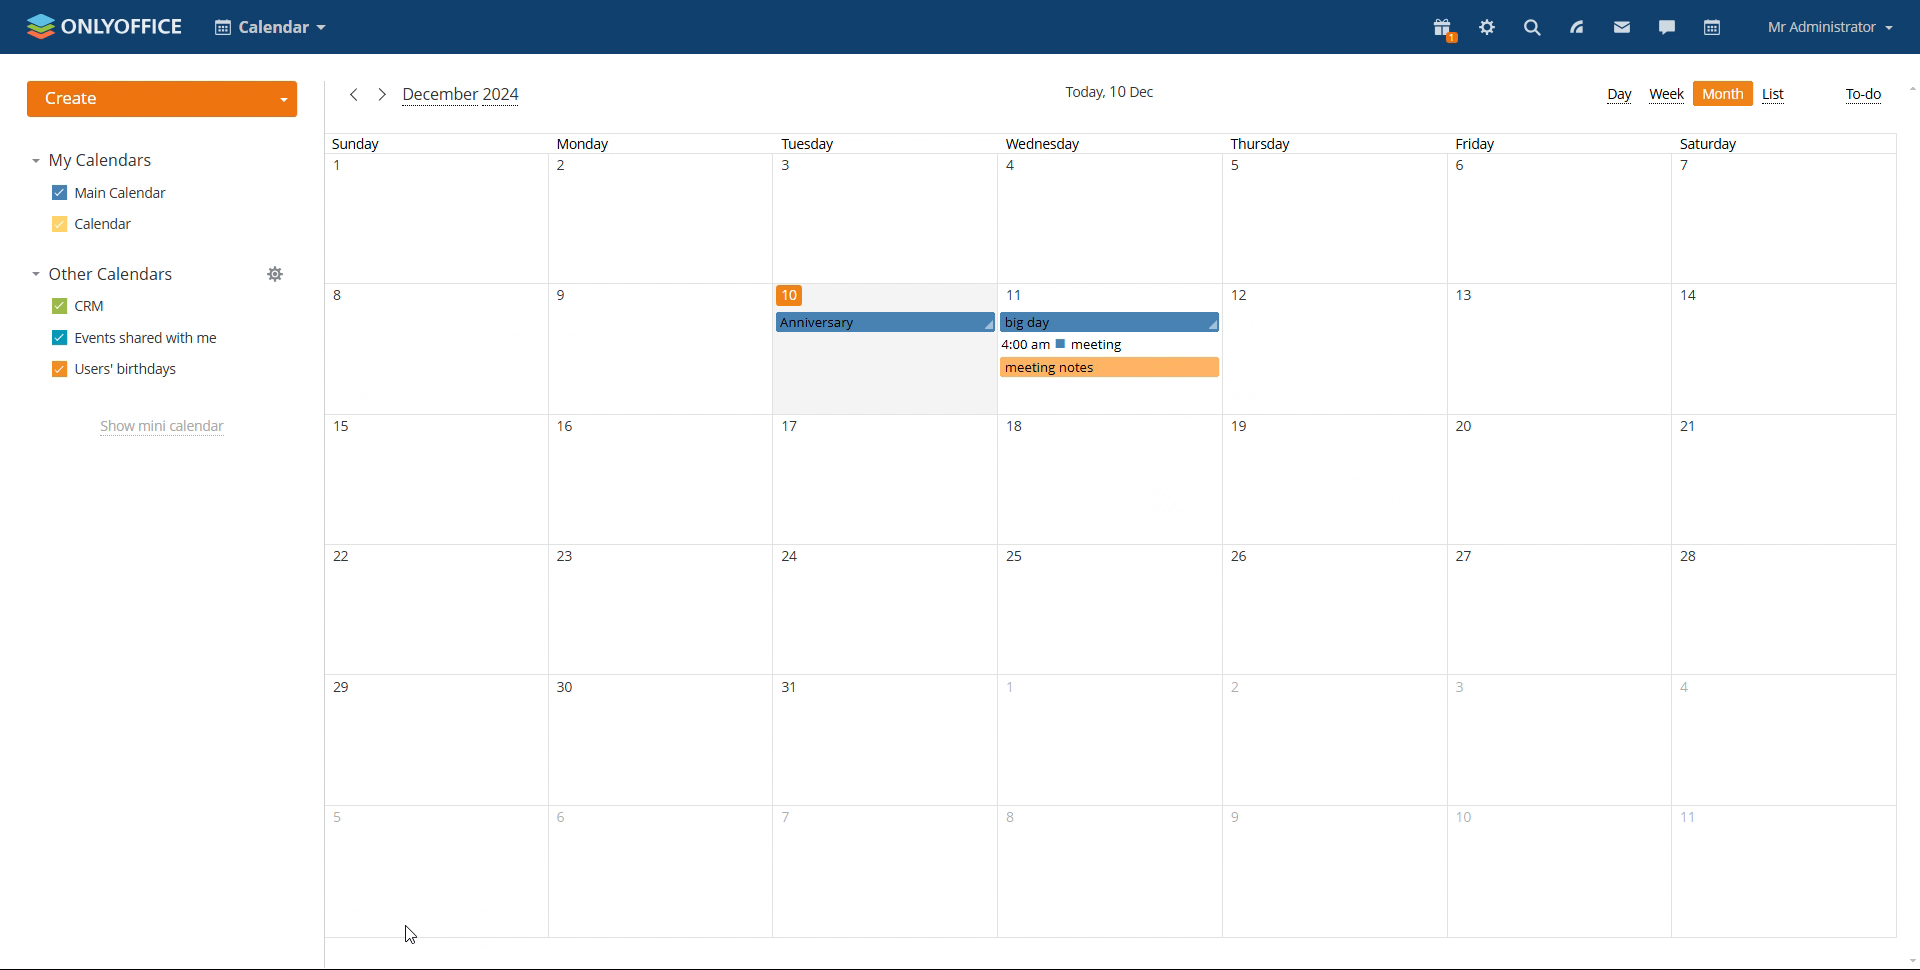 The width and height of the screenshot is (1920, 970). I want to click on mail, so click(1621, 28).